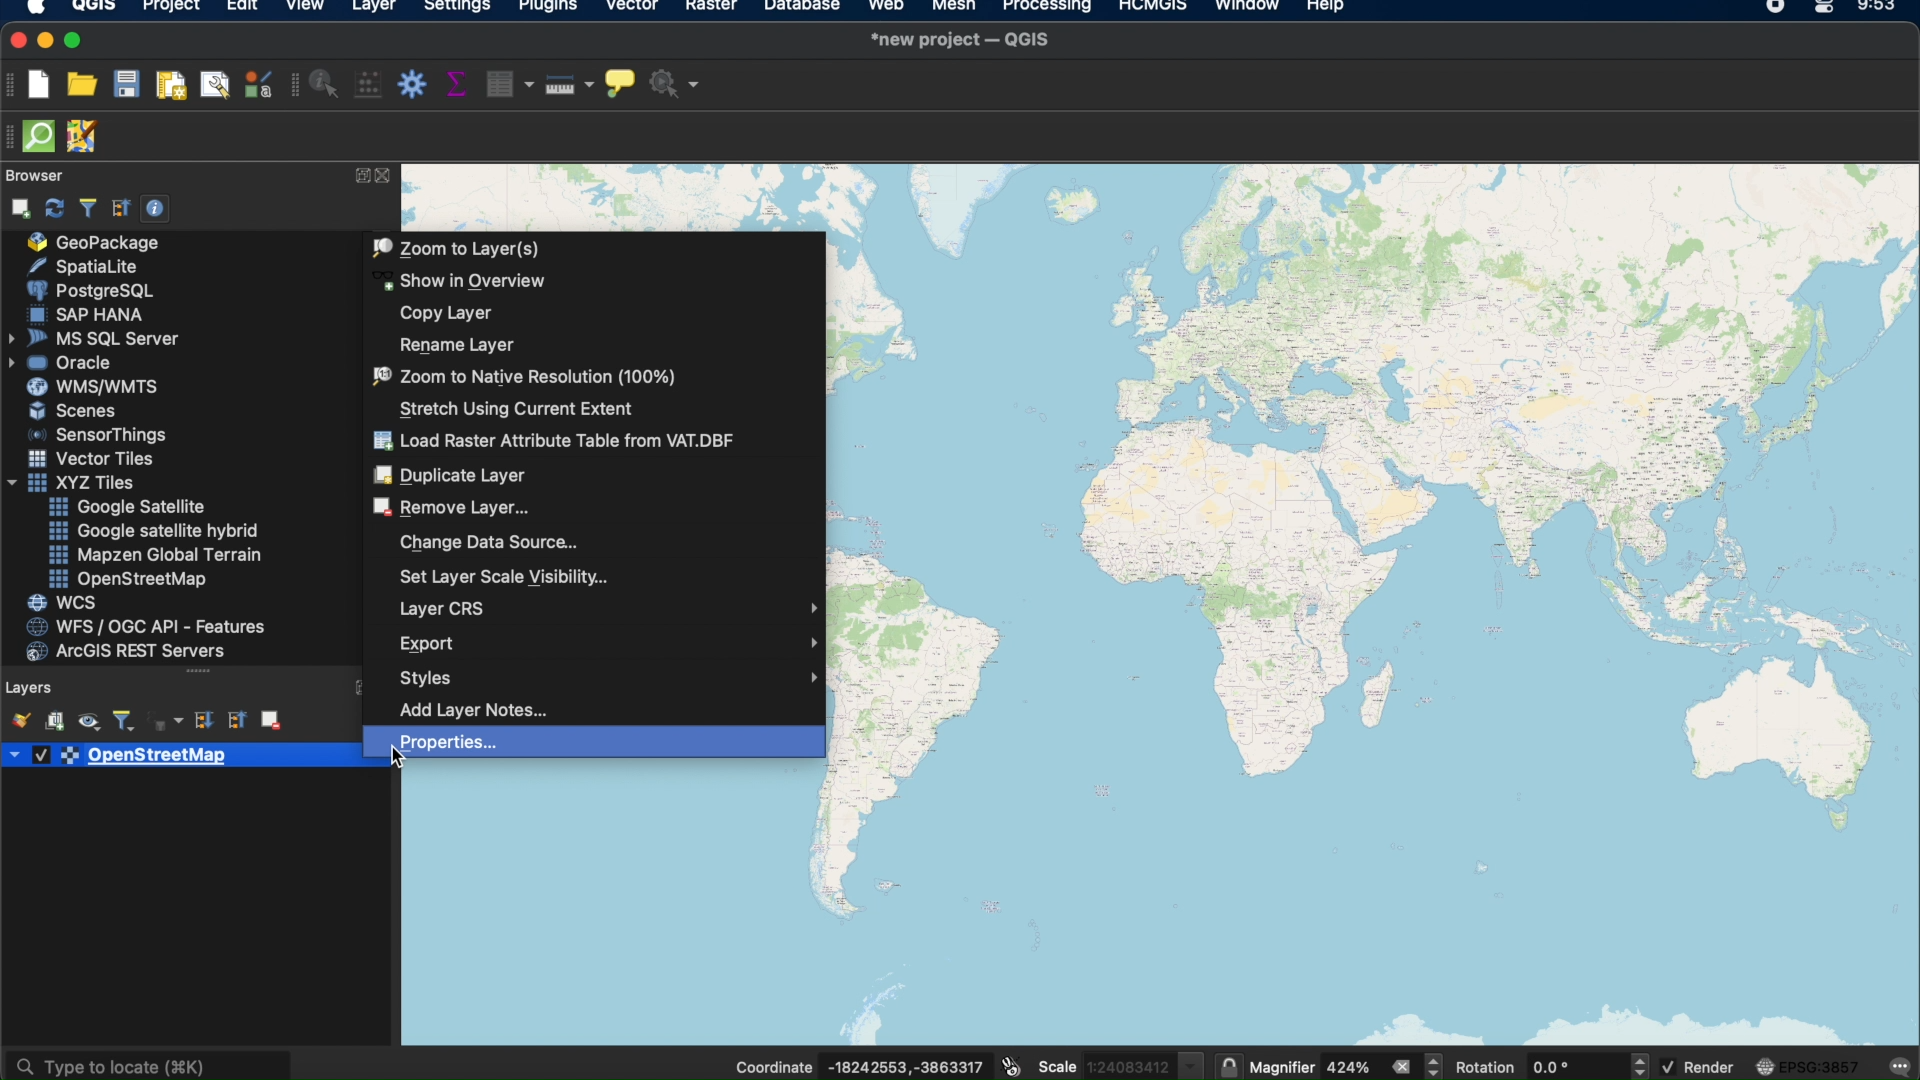 The image size is (1920, 1080). Describe the element at coordinates (149, 528) in the screenshot. I see `google hybrid satellite` at that location.